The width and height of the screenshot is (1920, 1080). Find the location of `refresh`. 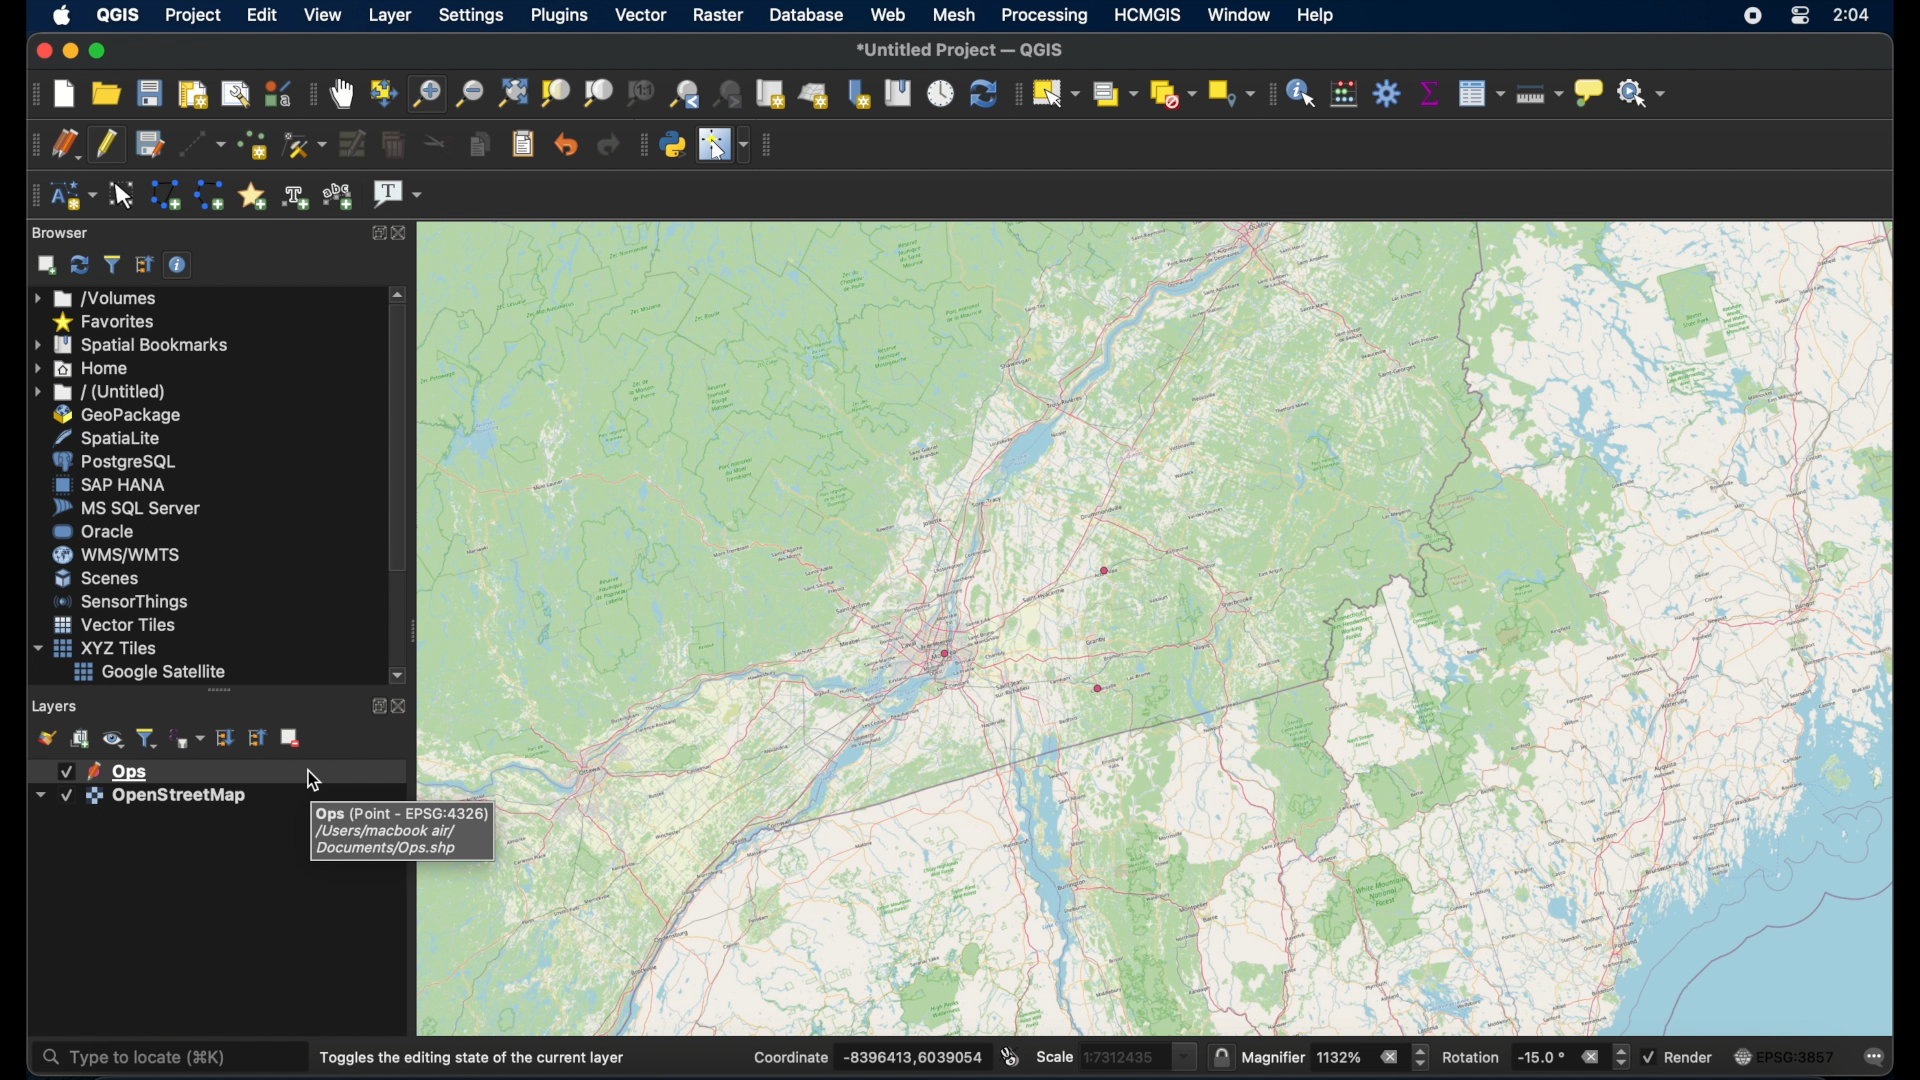

refresh is located at coordinates (980, 92).